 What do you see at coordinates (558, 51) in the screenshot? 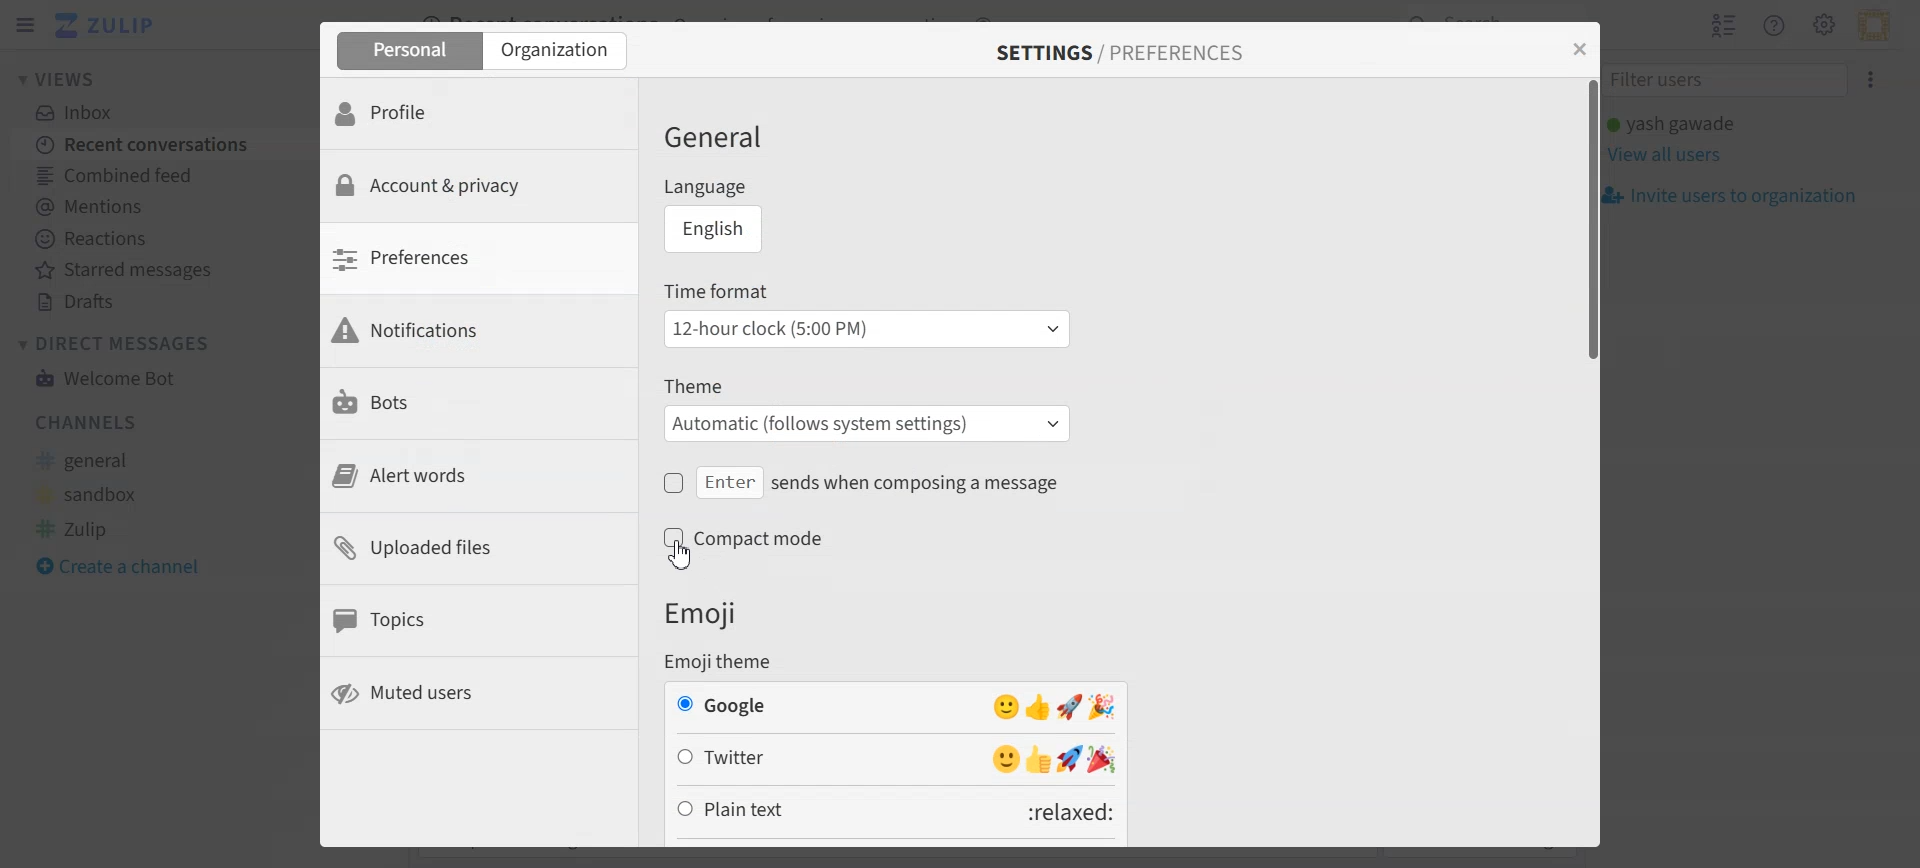
I see `Organization` at bounding box center [558, 51].